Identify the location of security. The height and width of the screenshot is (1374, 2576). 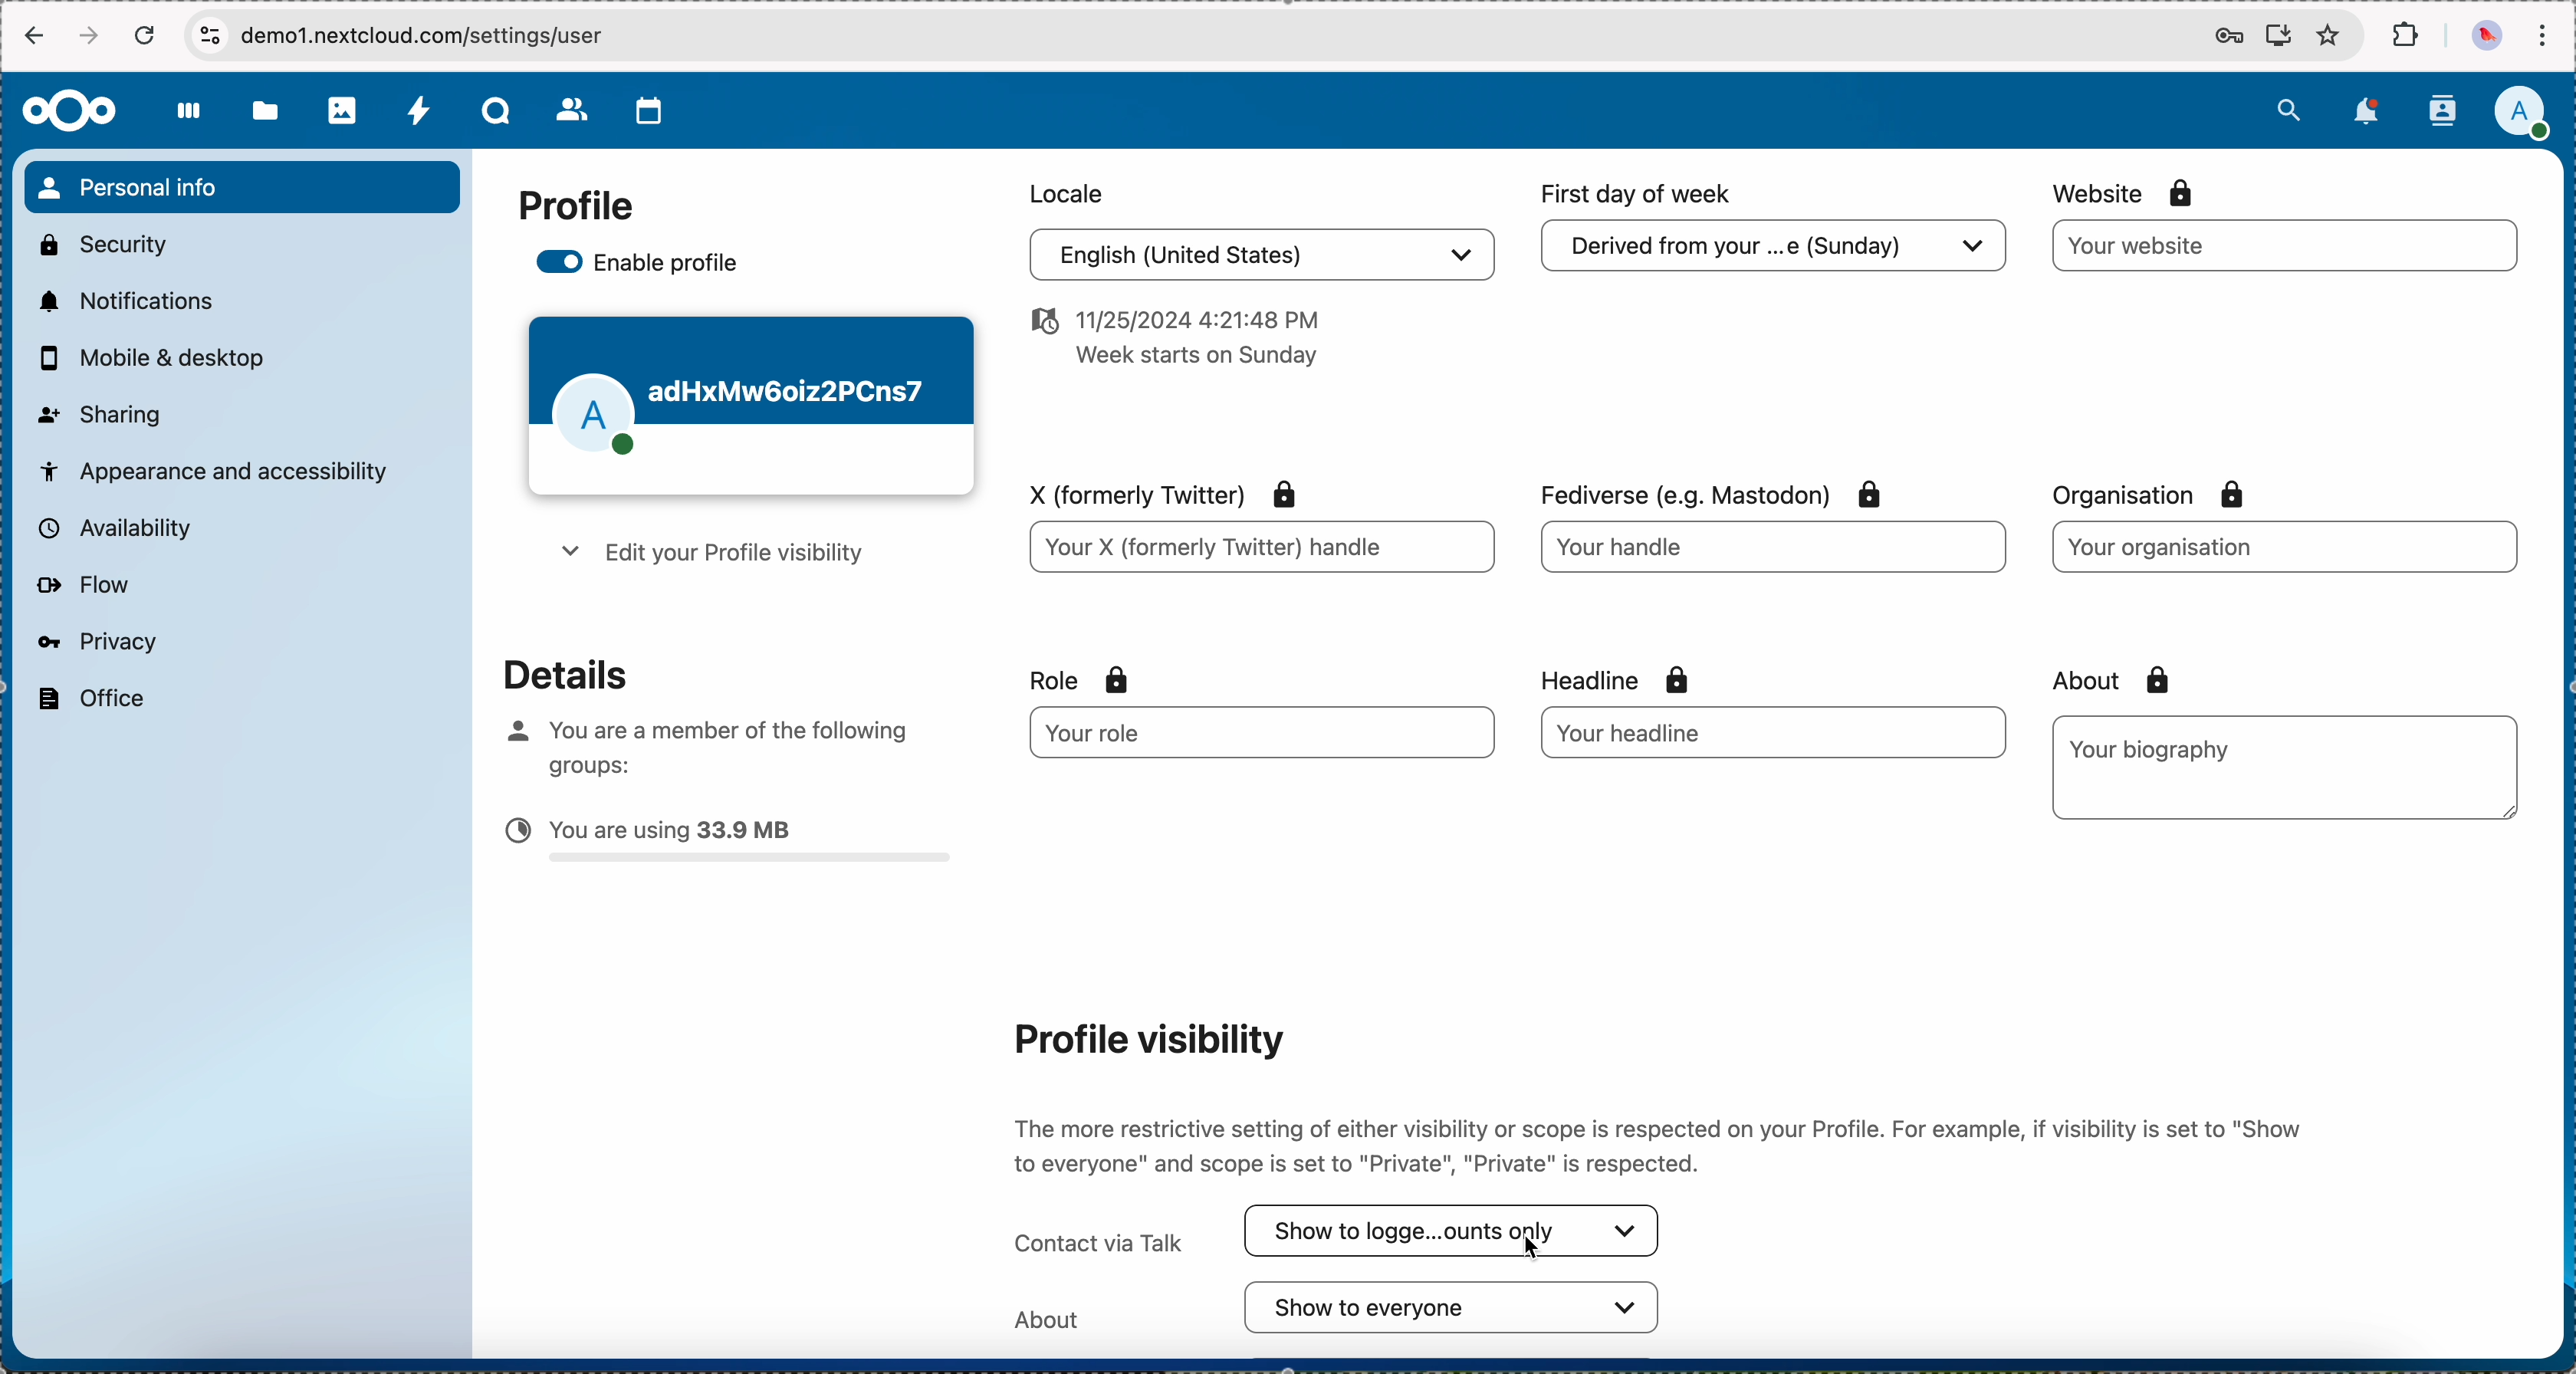
(101, 242).